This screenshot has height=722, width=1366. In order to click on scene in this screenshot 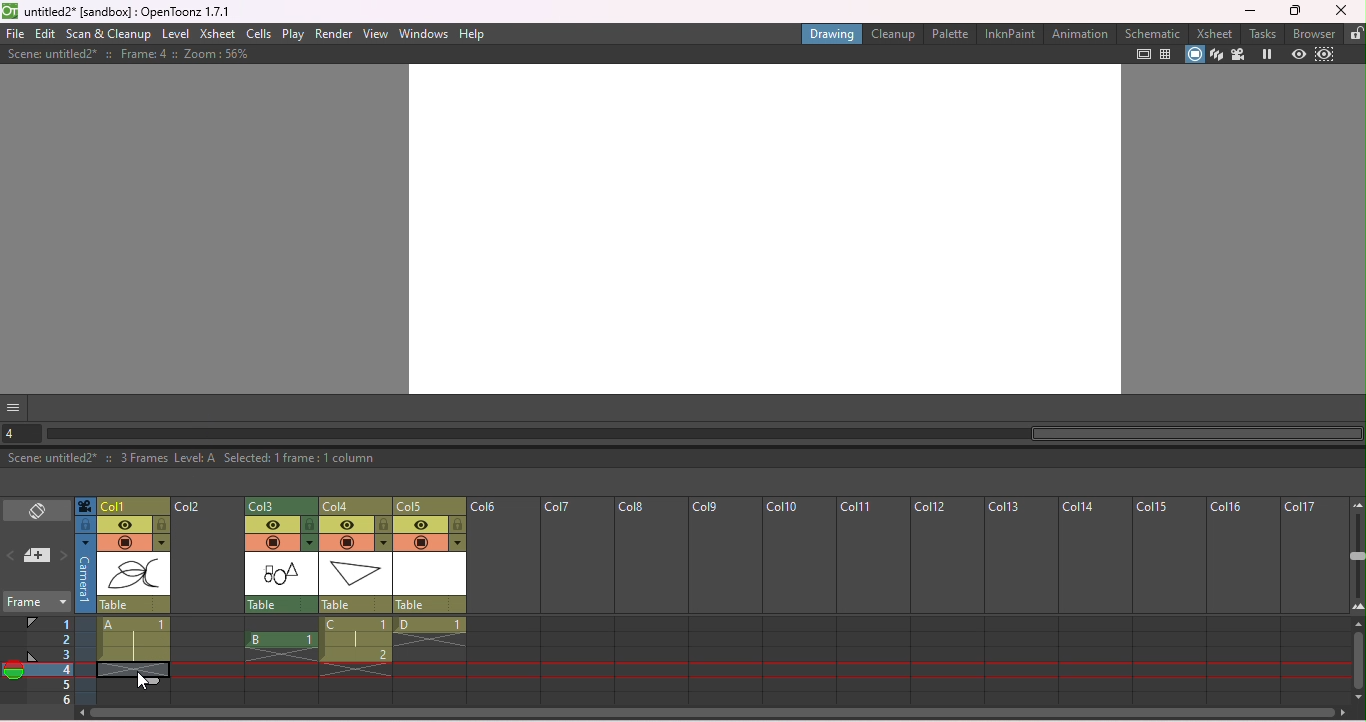, I will do `click(134, 575)`.